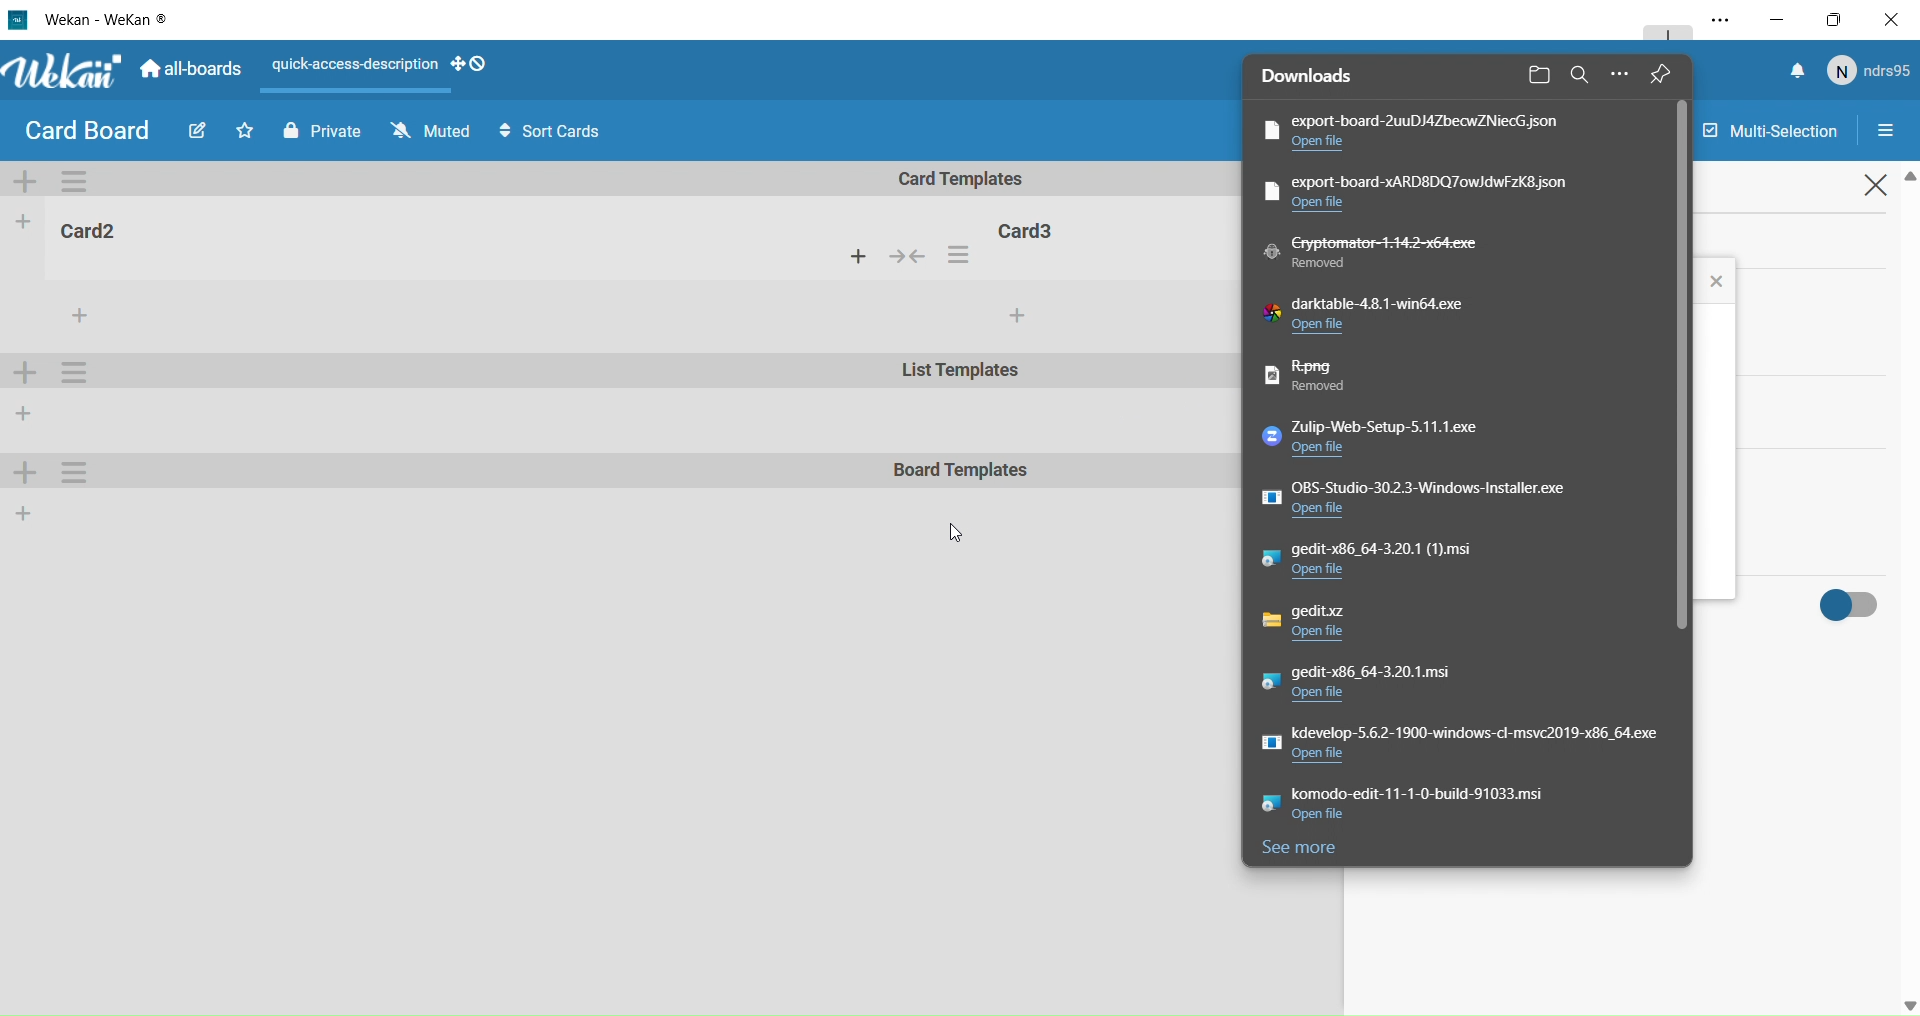 The image size is (1920, 1016). What do you see at coordinates (919, 258) in the screenshot?
I see `Actions` at bounding box center [919, 258].